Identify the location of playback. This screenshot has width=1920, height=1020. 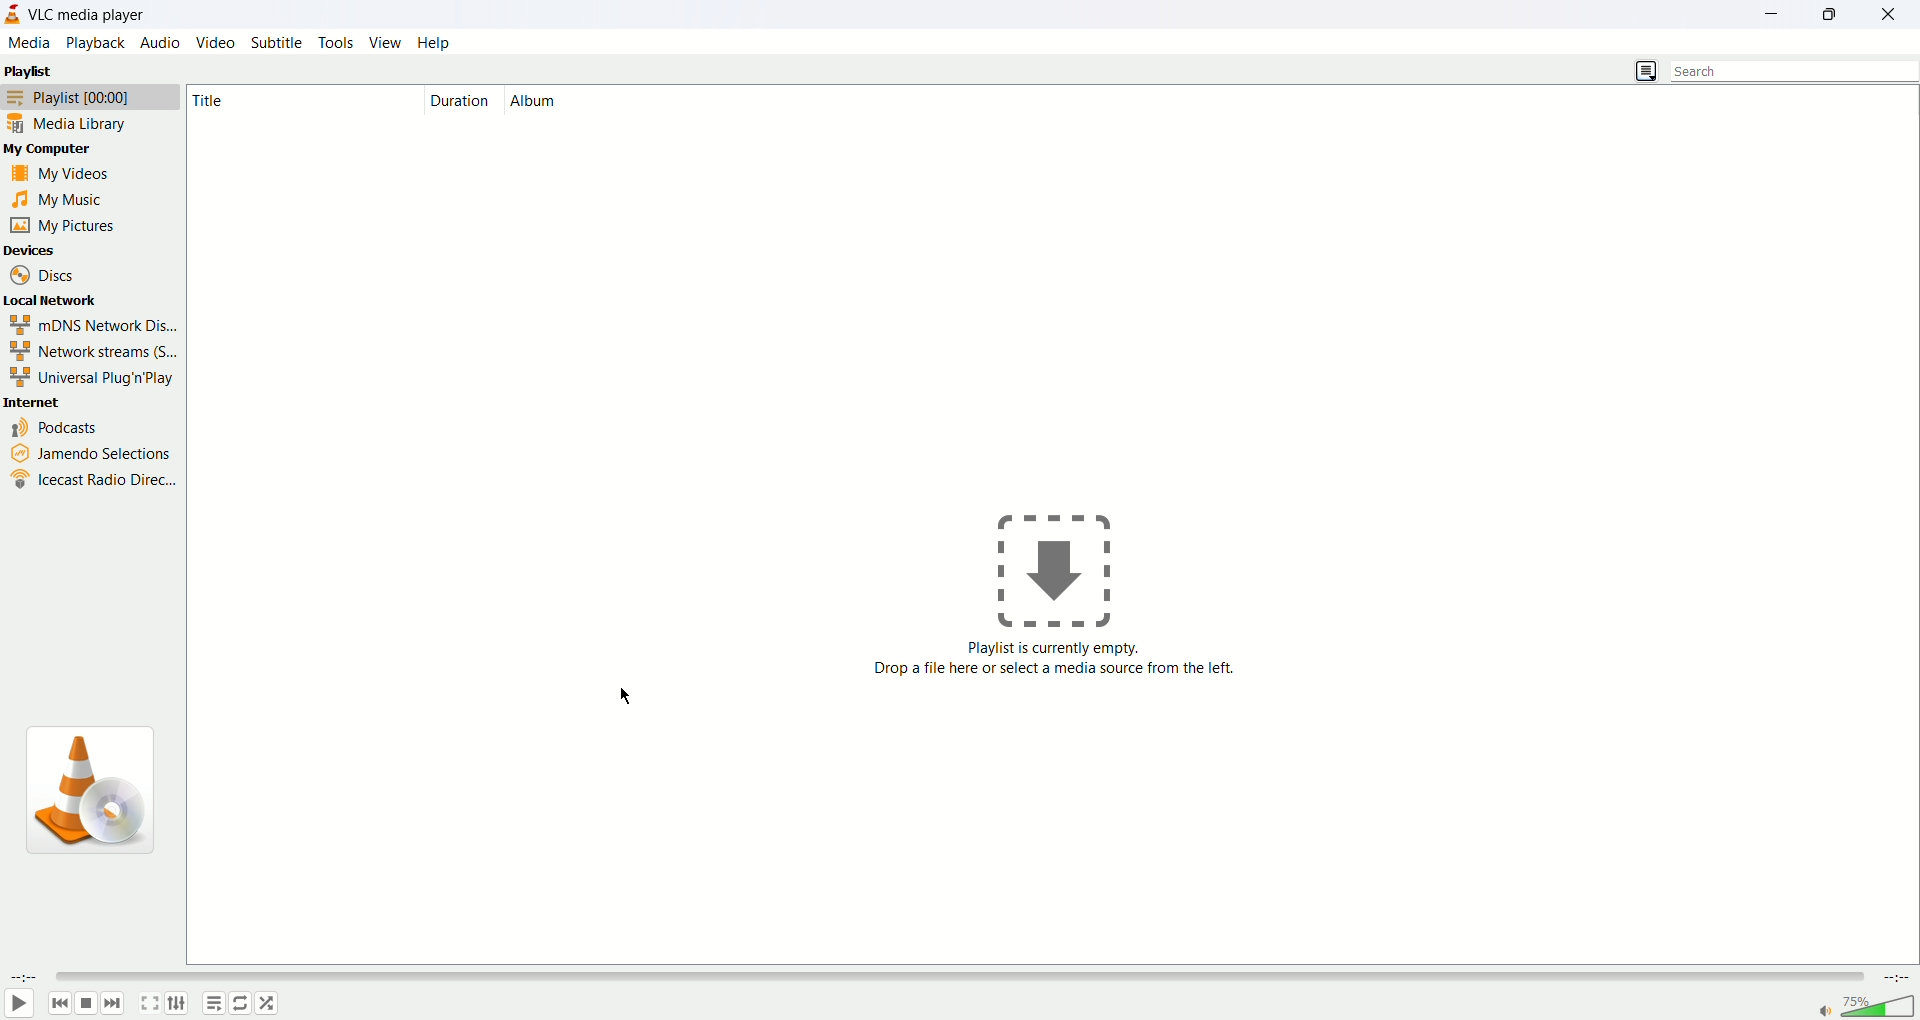
(96, 44).